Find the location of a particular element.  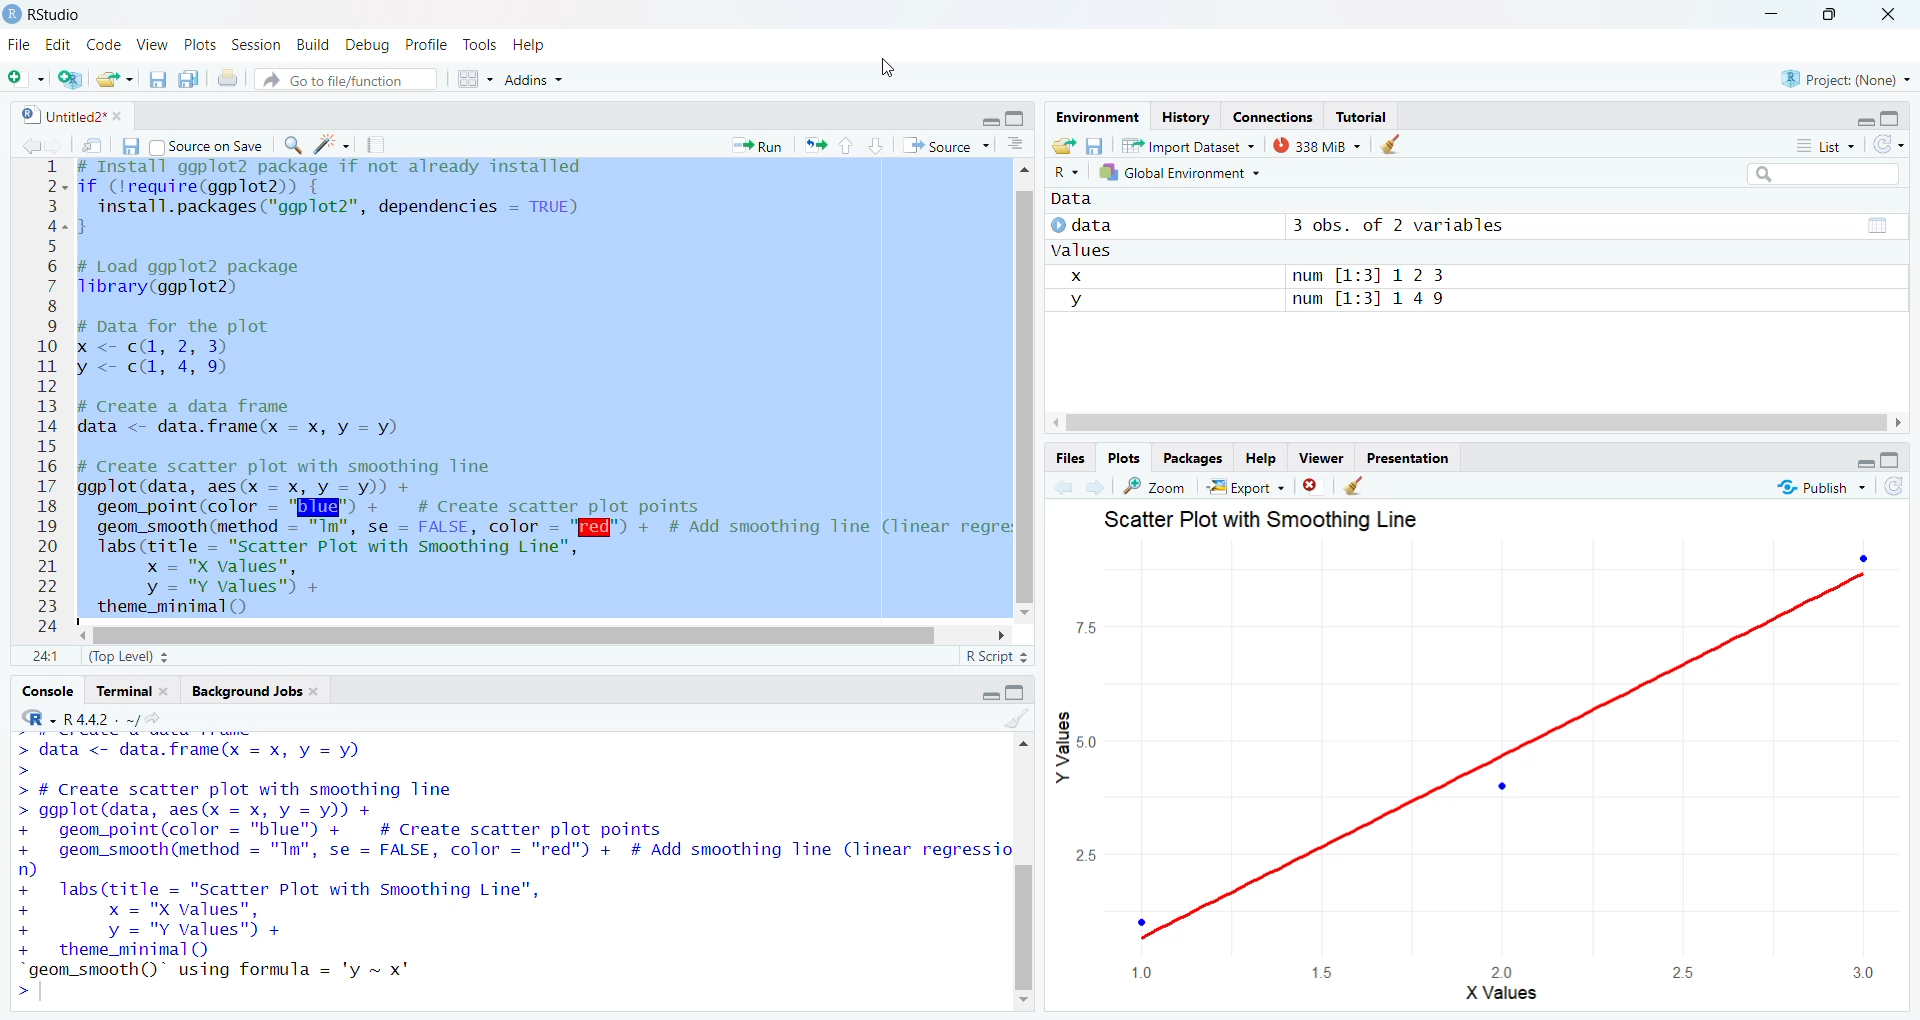

Packages is located at coordinates (1197, 459).